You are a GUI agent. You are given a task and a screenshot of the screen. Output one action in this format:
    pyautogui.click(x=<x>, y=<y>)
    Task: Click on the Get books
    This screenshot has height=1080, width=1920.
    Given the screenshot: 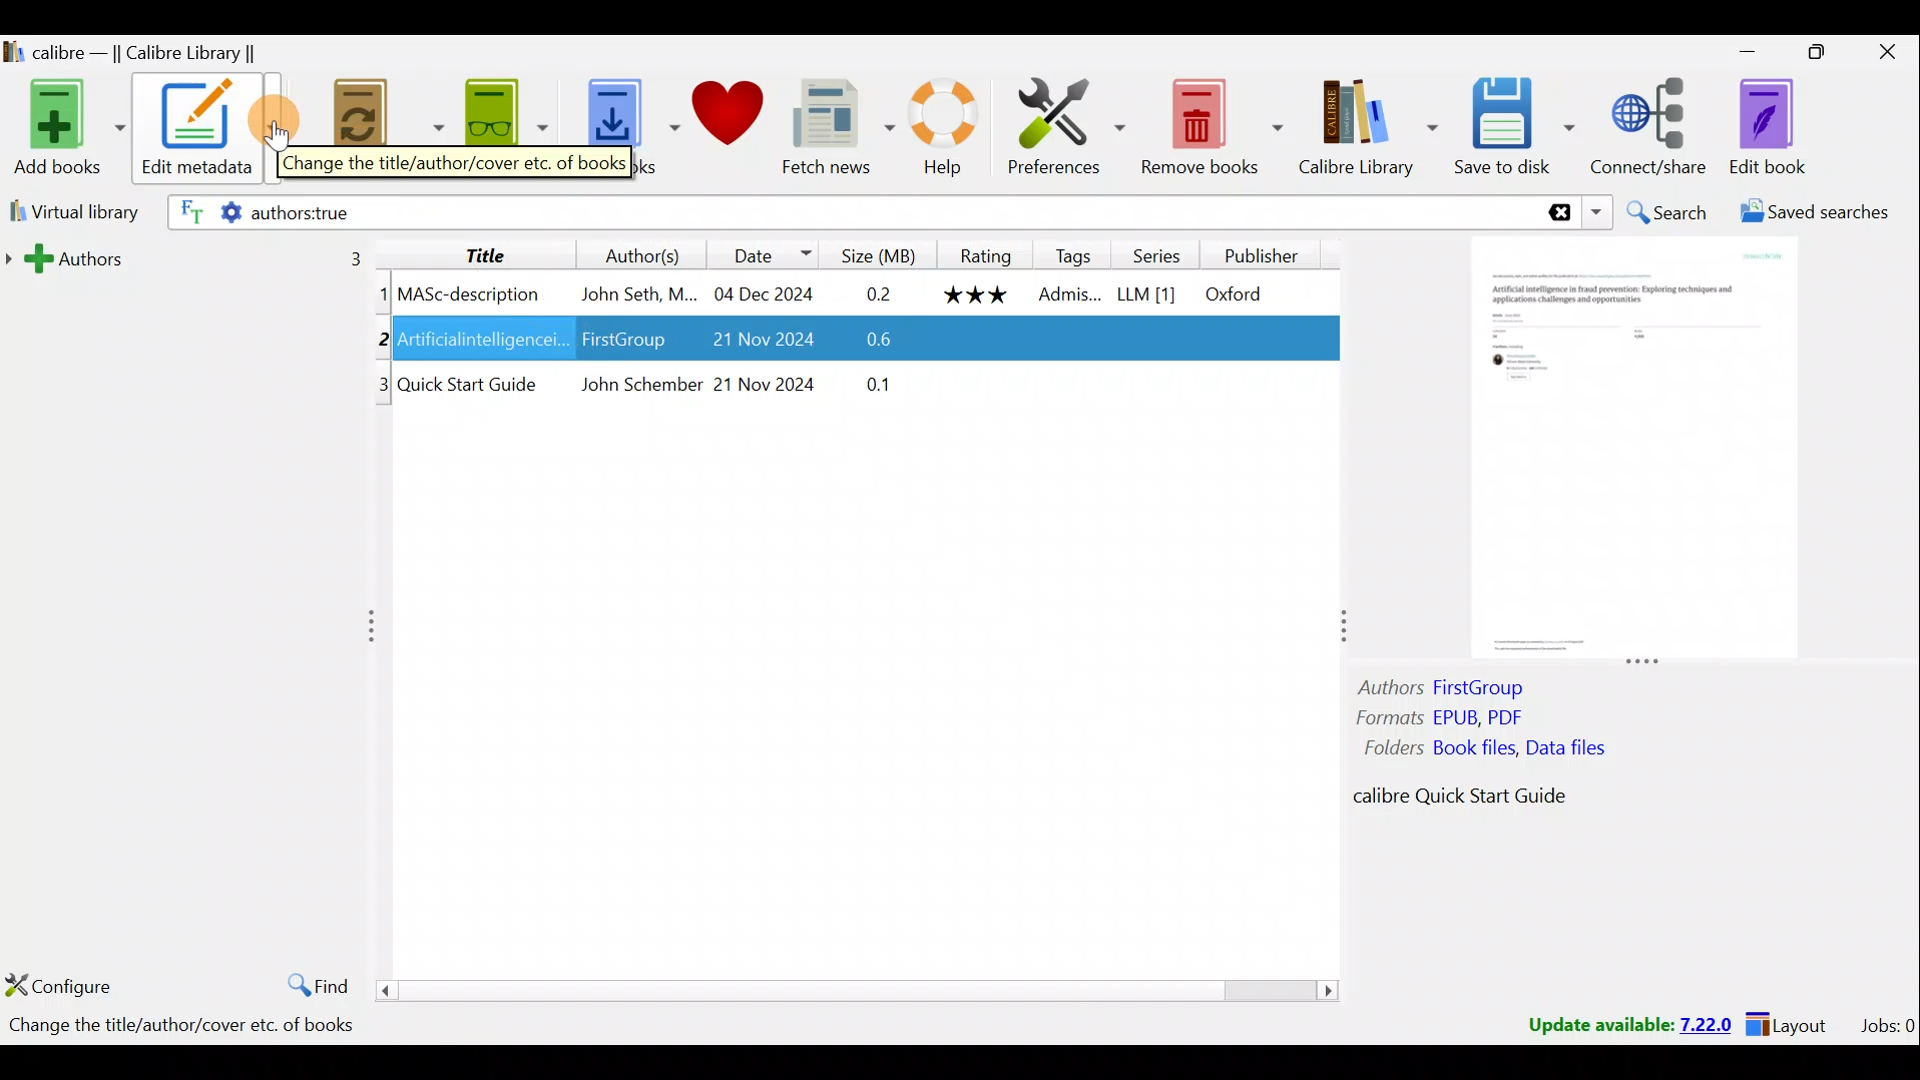 What is the action you would take?
    pyautogui.click(x=608, y=110)
    